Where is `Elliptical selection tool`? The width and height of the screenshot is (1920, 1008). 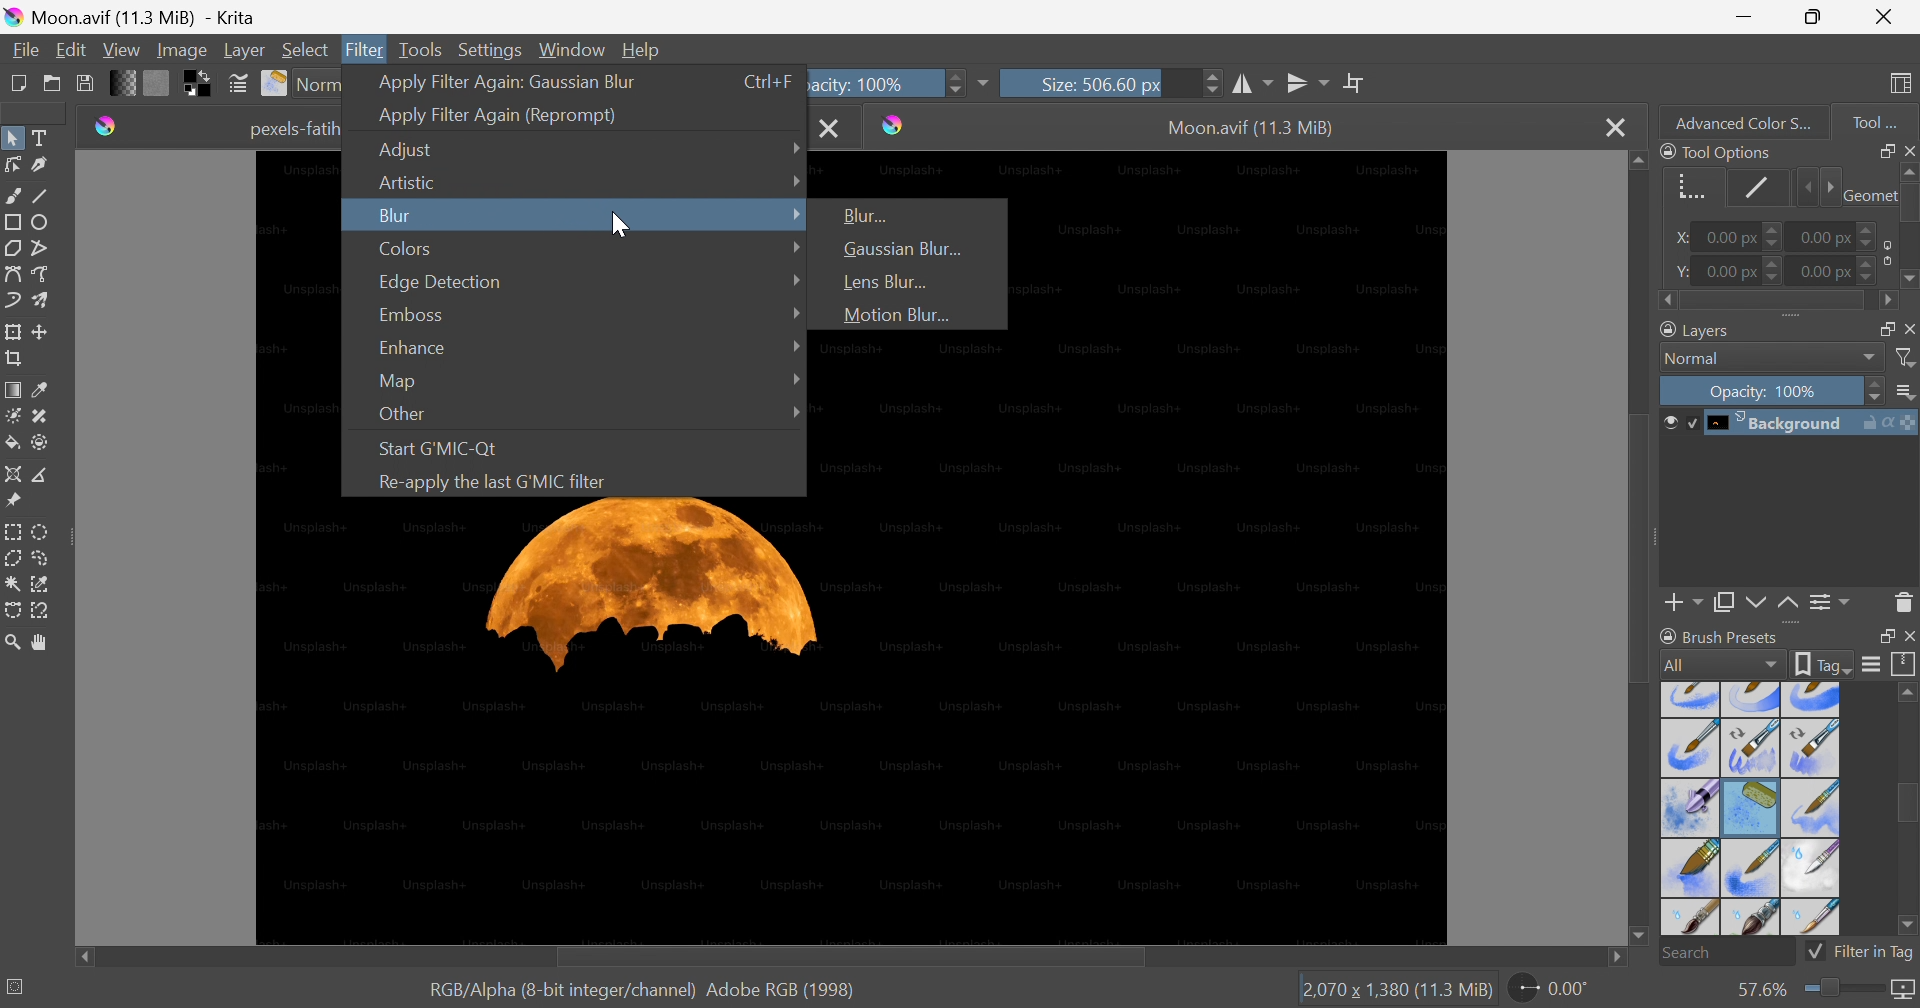 Elliptical selection tool is located at coordinates (42, 533).